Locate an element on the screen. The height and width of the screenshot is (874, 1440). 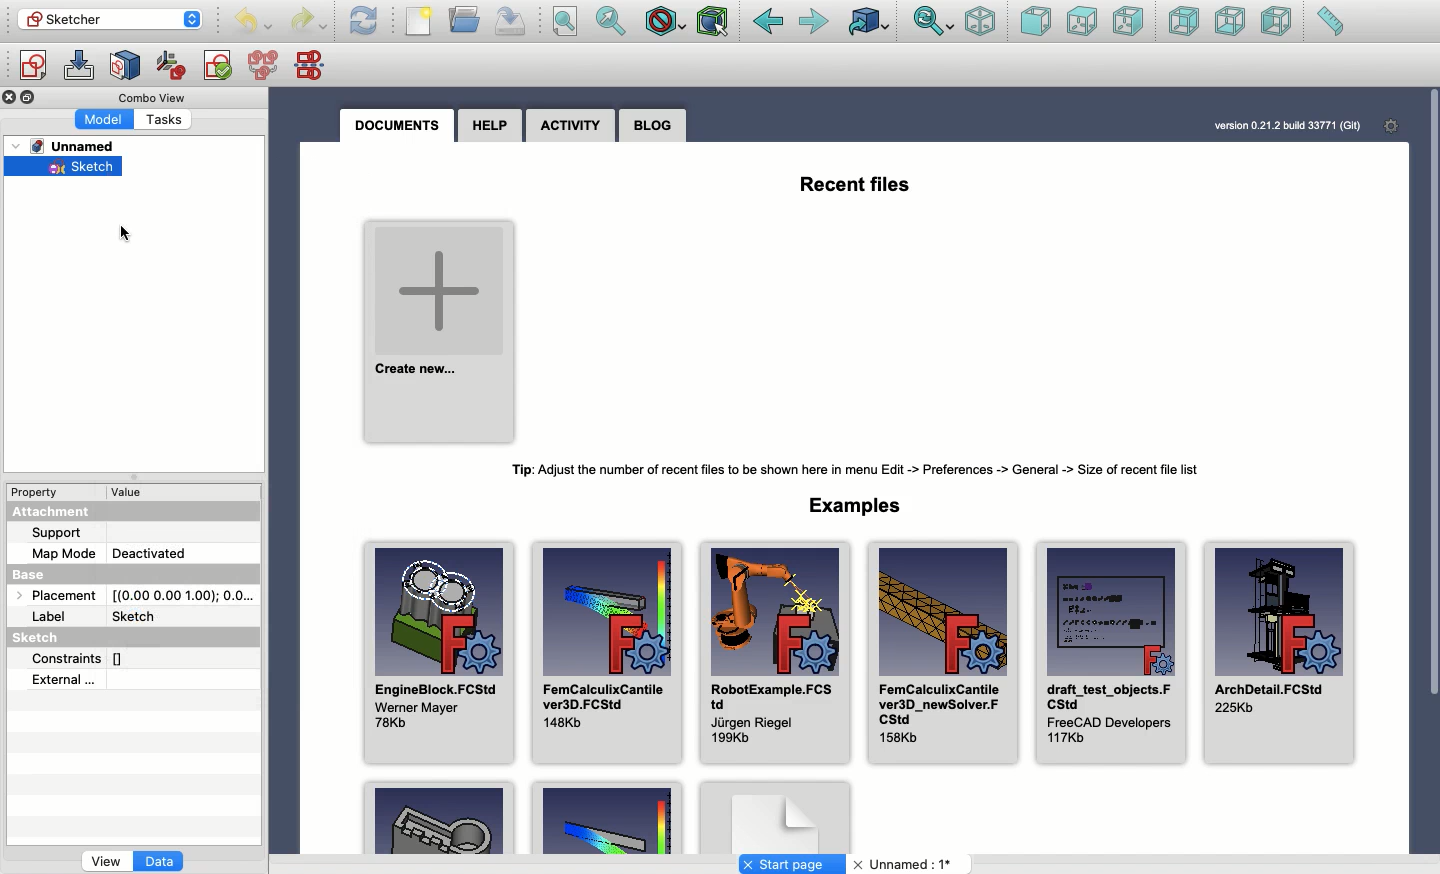
Edit sketch is located at coordinates (79, 66).